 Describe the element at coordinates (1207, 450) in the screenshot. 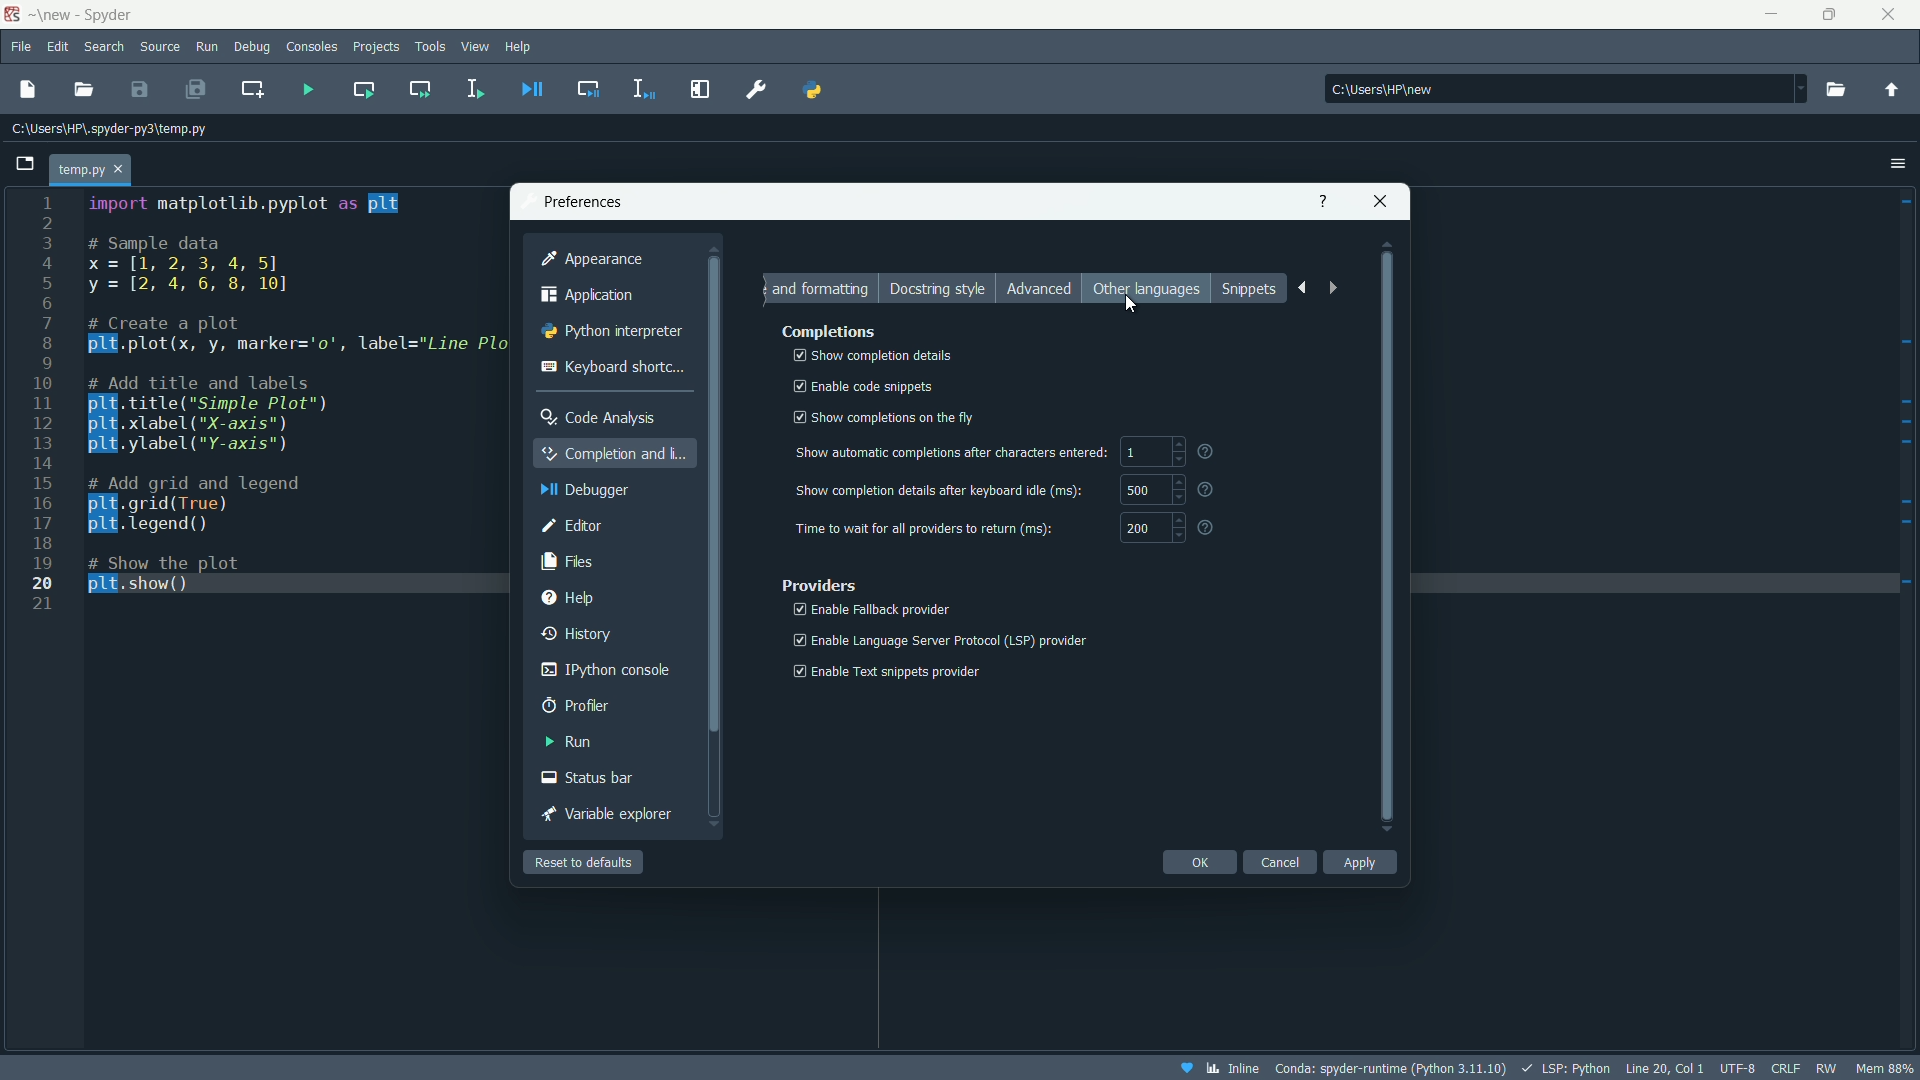

I see `question mark` at that location.